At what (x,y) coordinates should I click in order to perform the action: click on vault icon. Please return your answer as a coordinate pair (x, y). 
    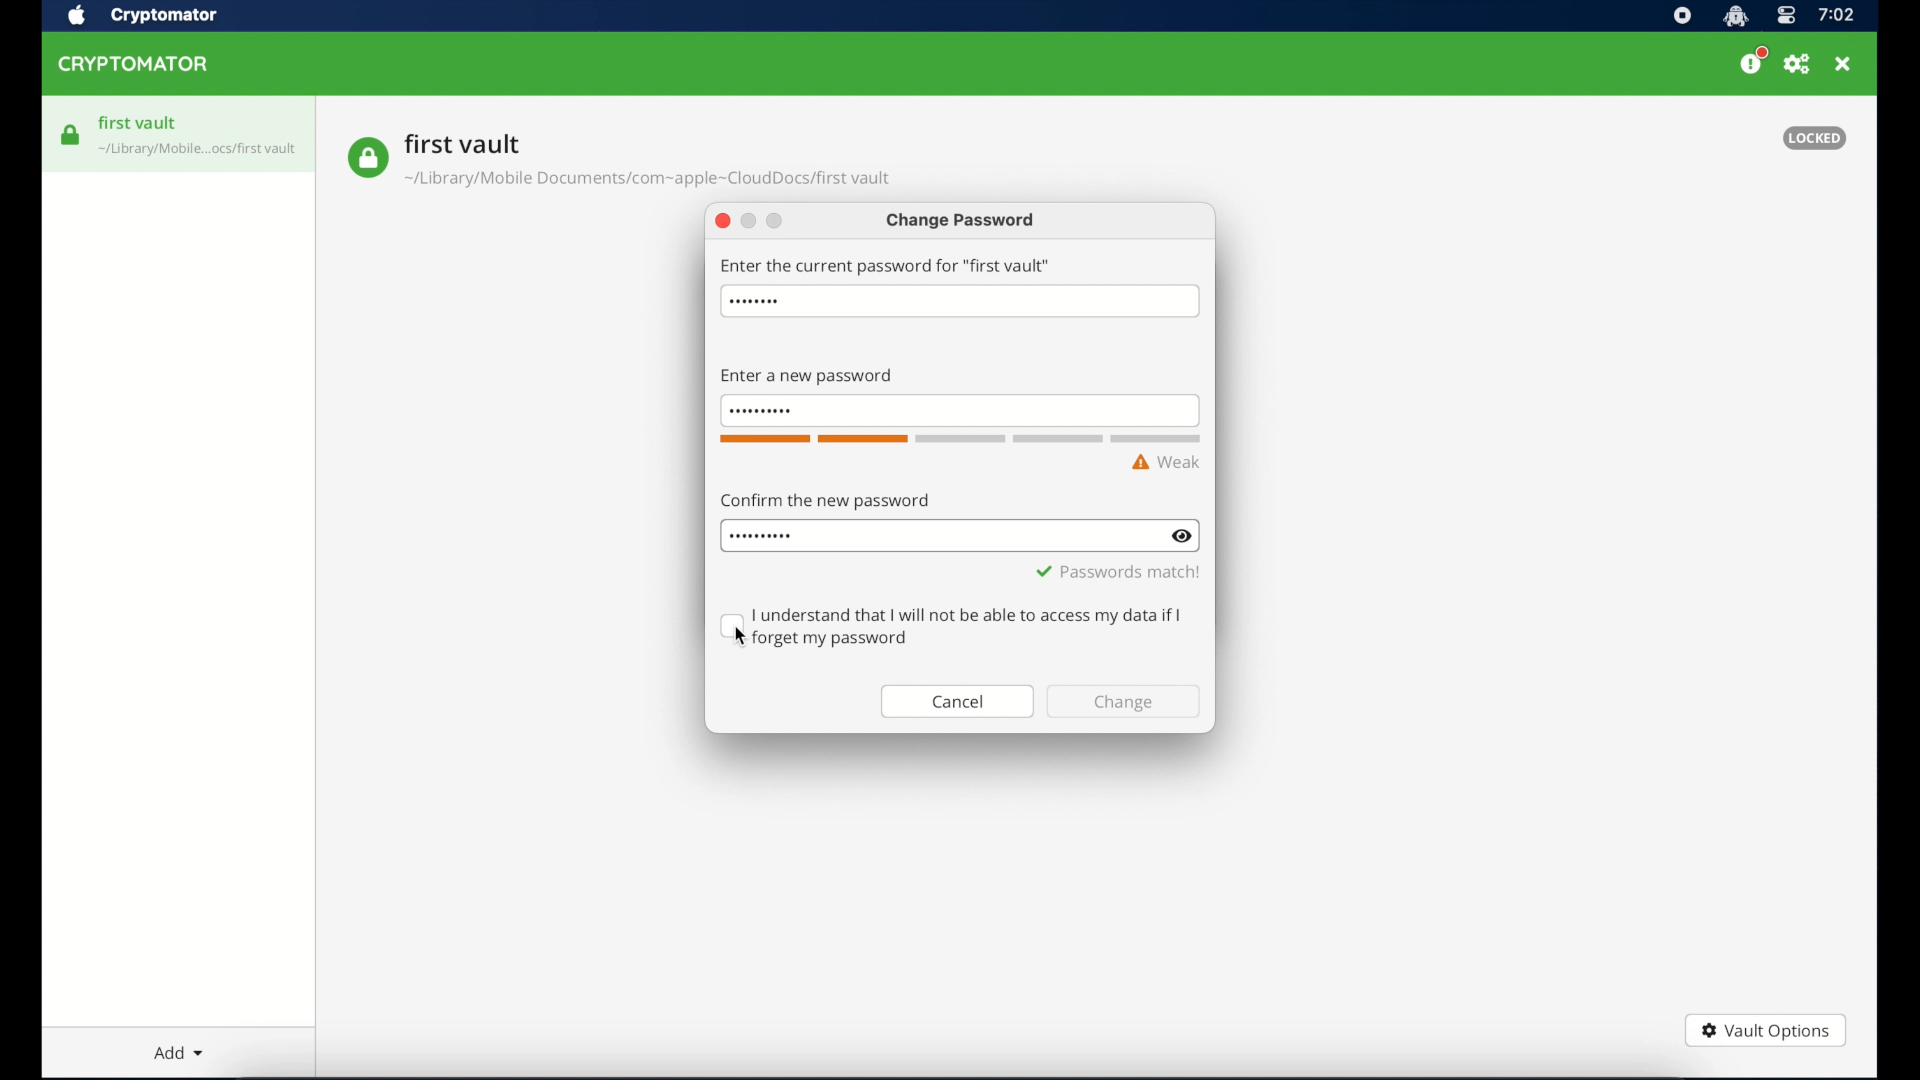
    Looking at the image, I should click on (71, 135).